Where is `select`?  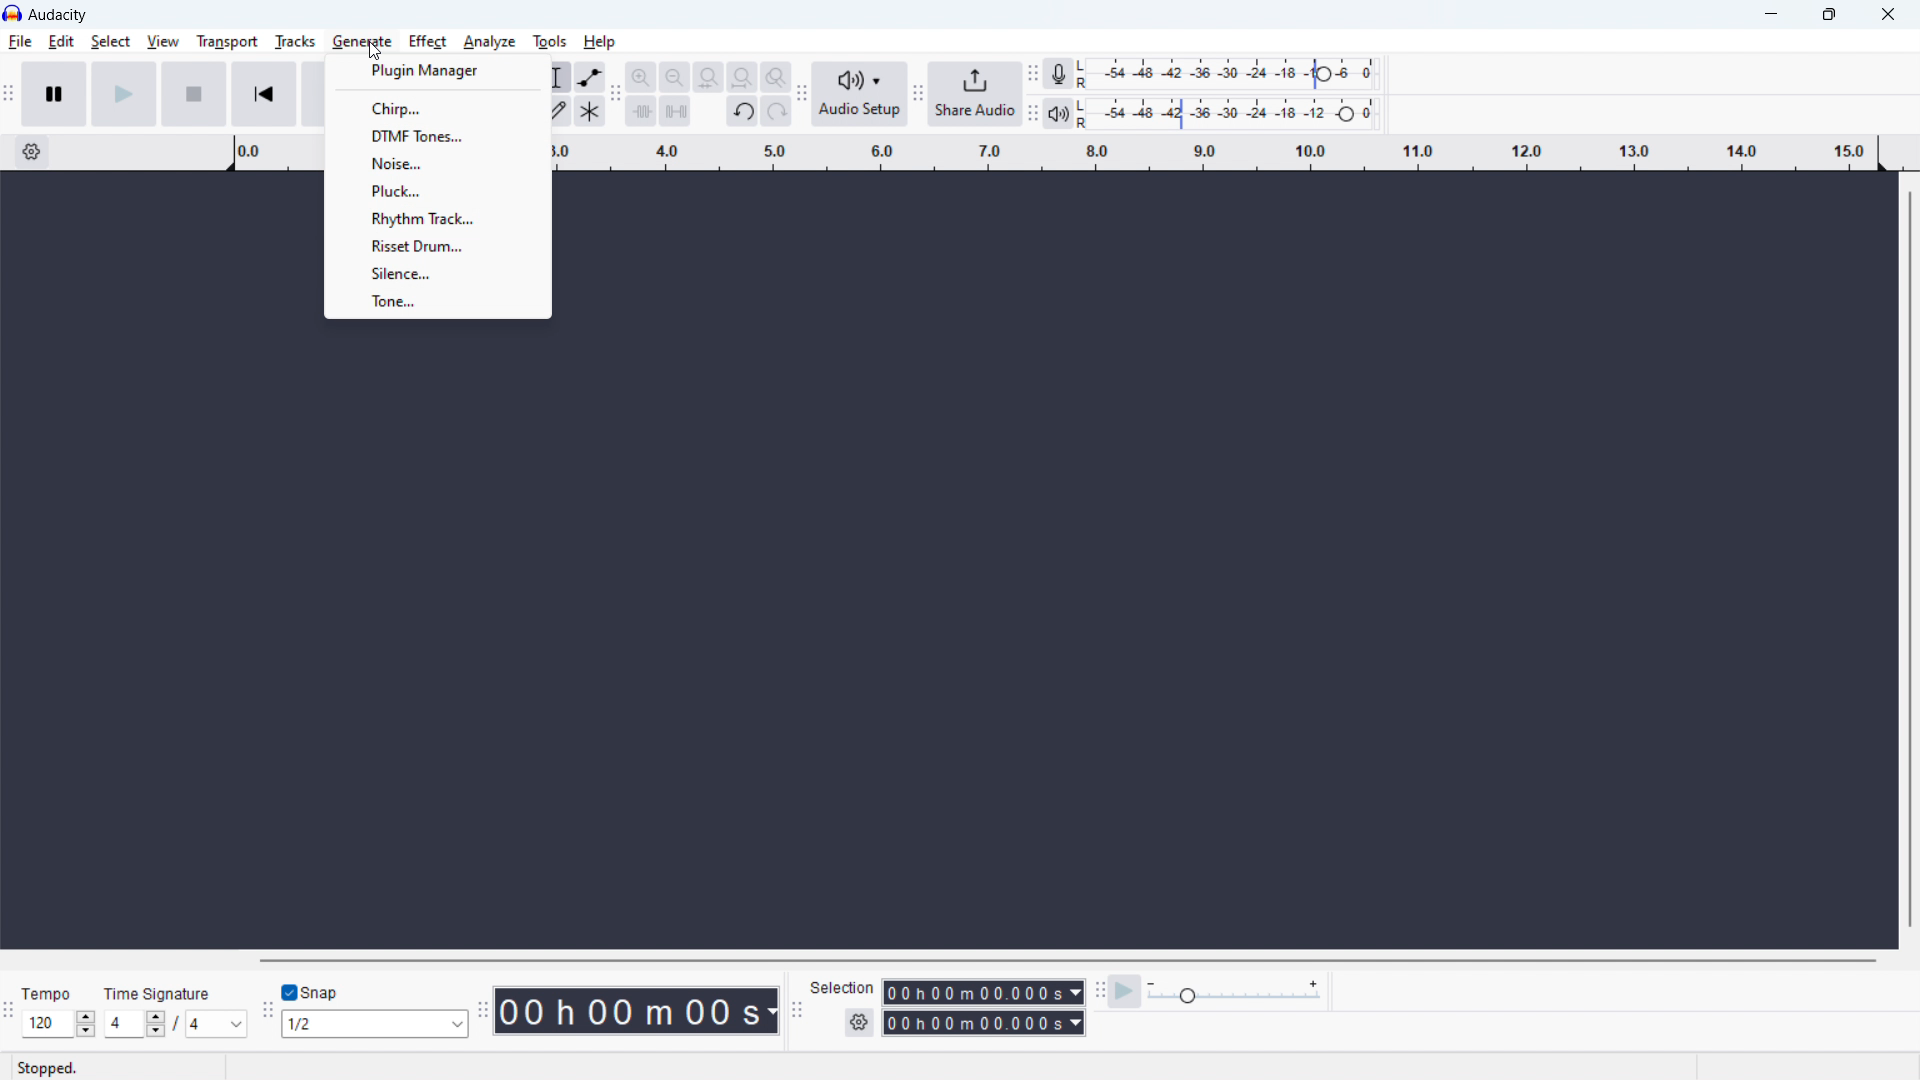 select is located at coordinates (111, 41).